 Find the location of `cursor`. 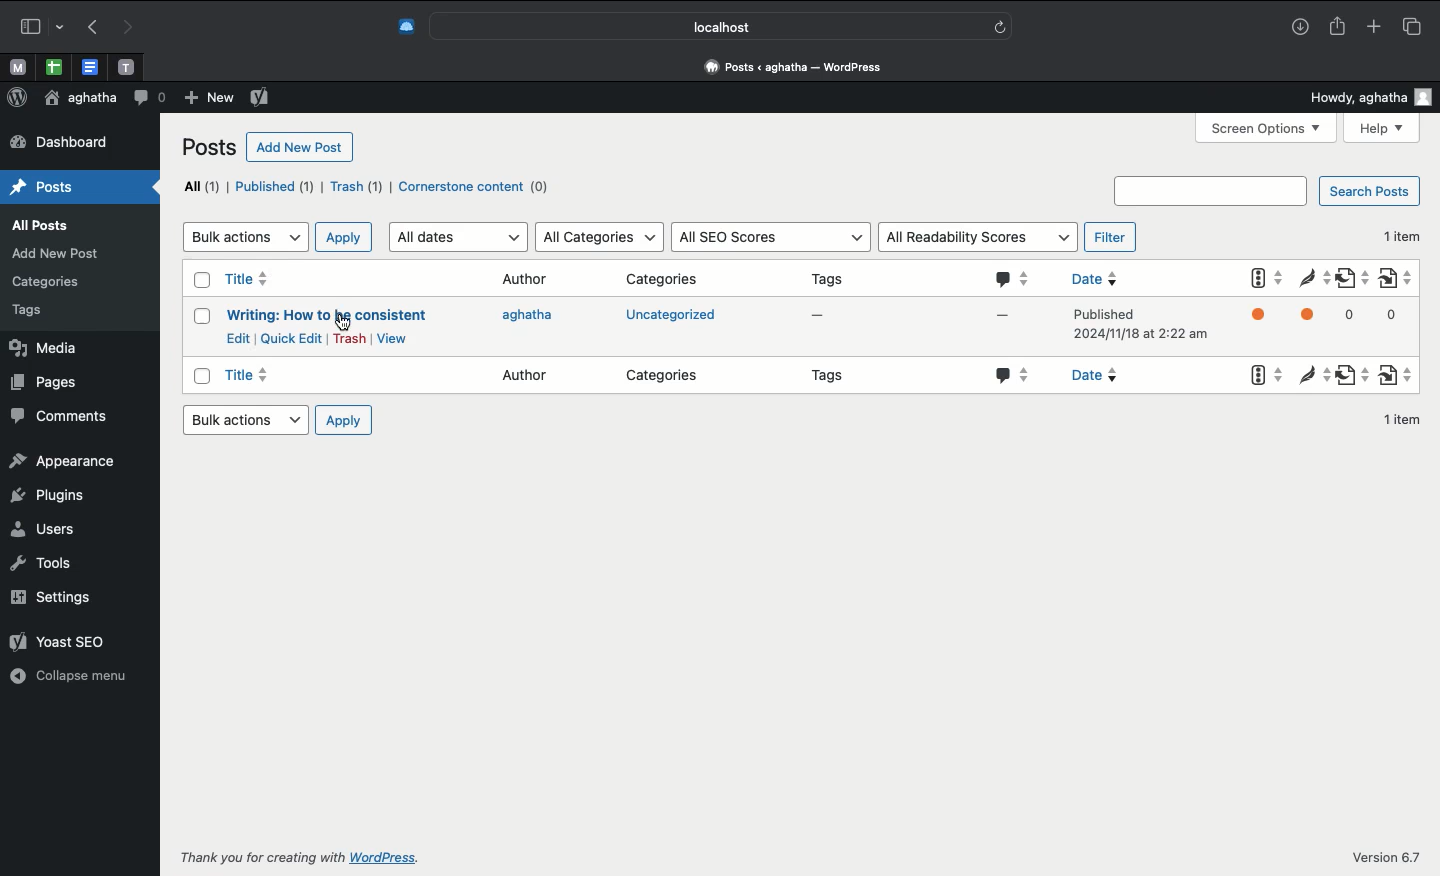

cursor is located at coordinates (346, 325).